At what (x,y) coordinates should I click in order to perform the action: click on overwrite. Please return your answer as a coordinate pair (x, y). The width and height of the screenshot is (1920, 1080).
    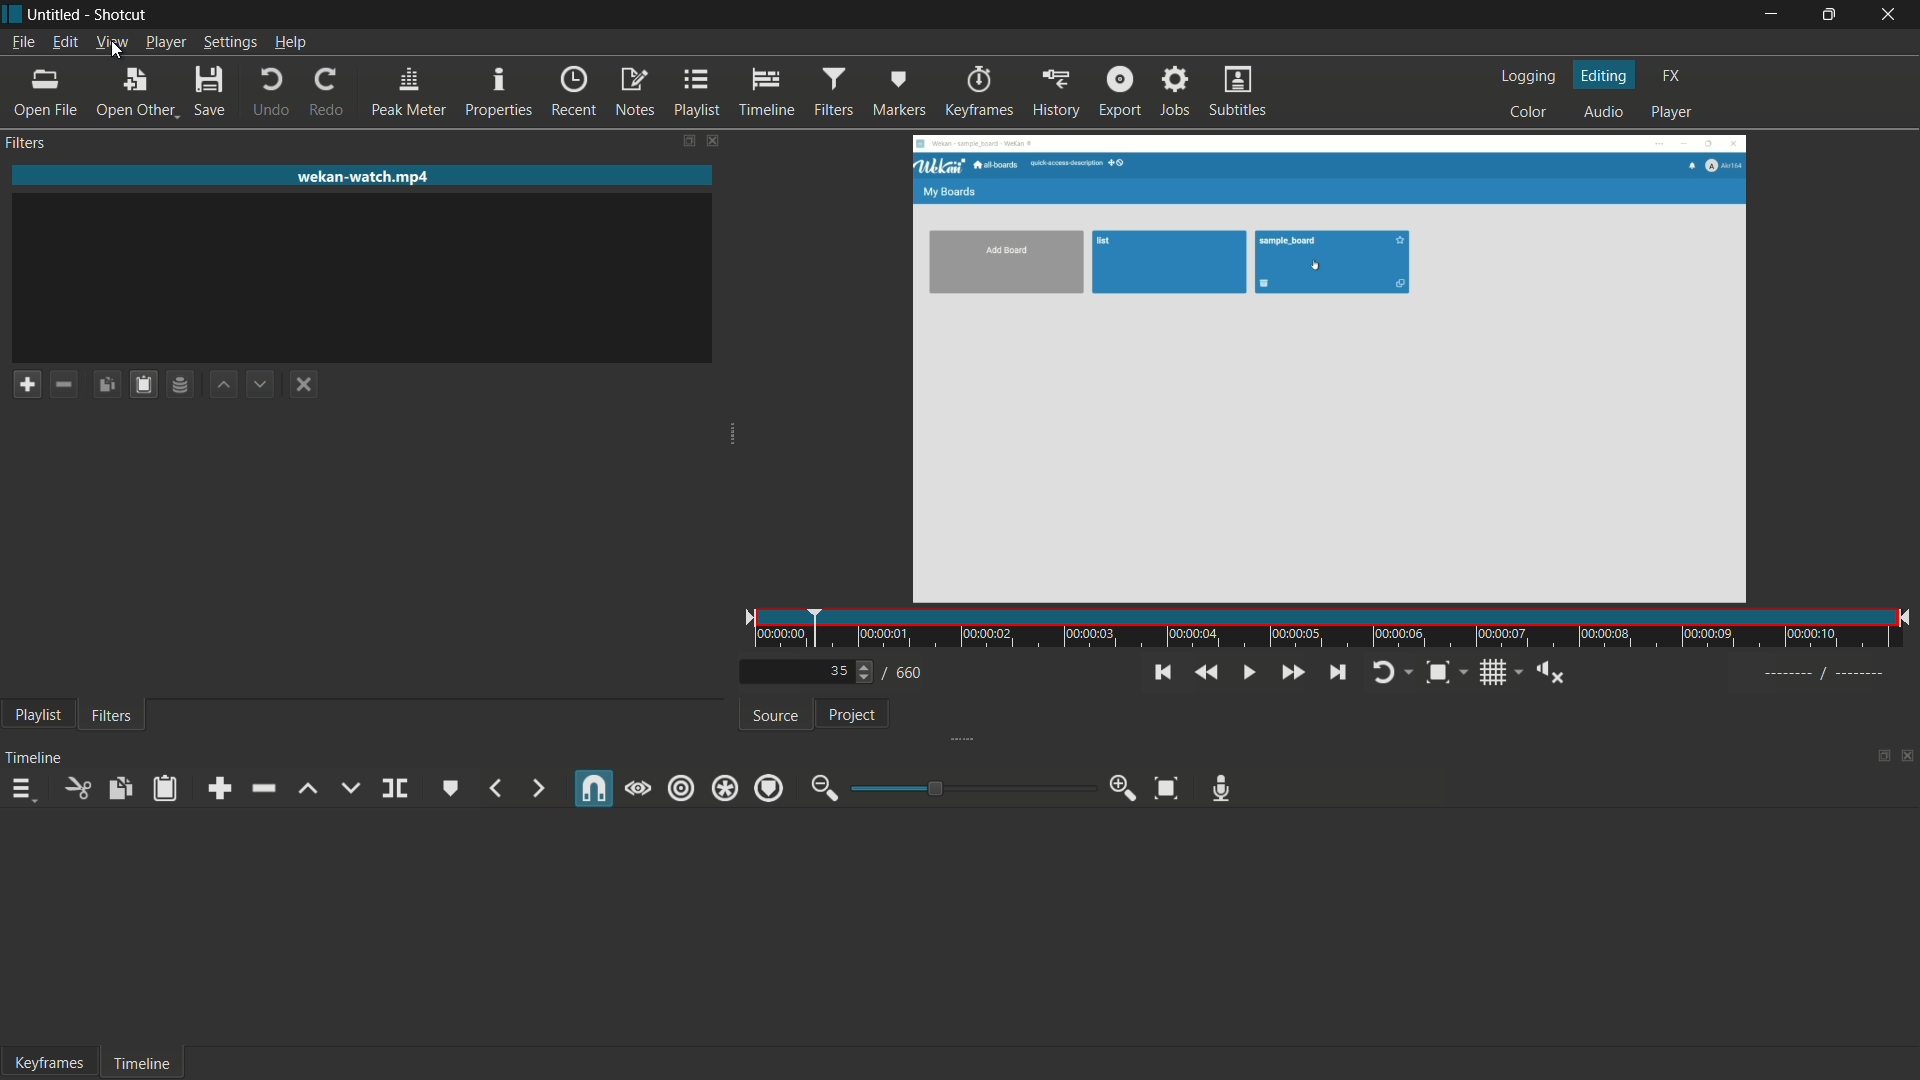
    Looking at the image, I should click on (350, 788).